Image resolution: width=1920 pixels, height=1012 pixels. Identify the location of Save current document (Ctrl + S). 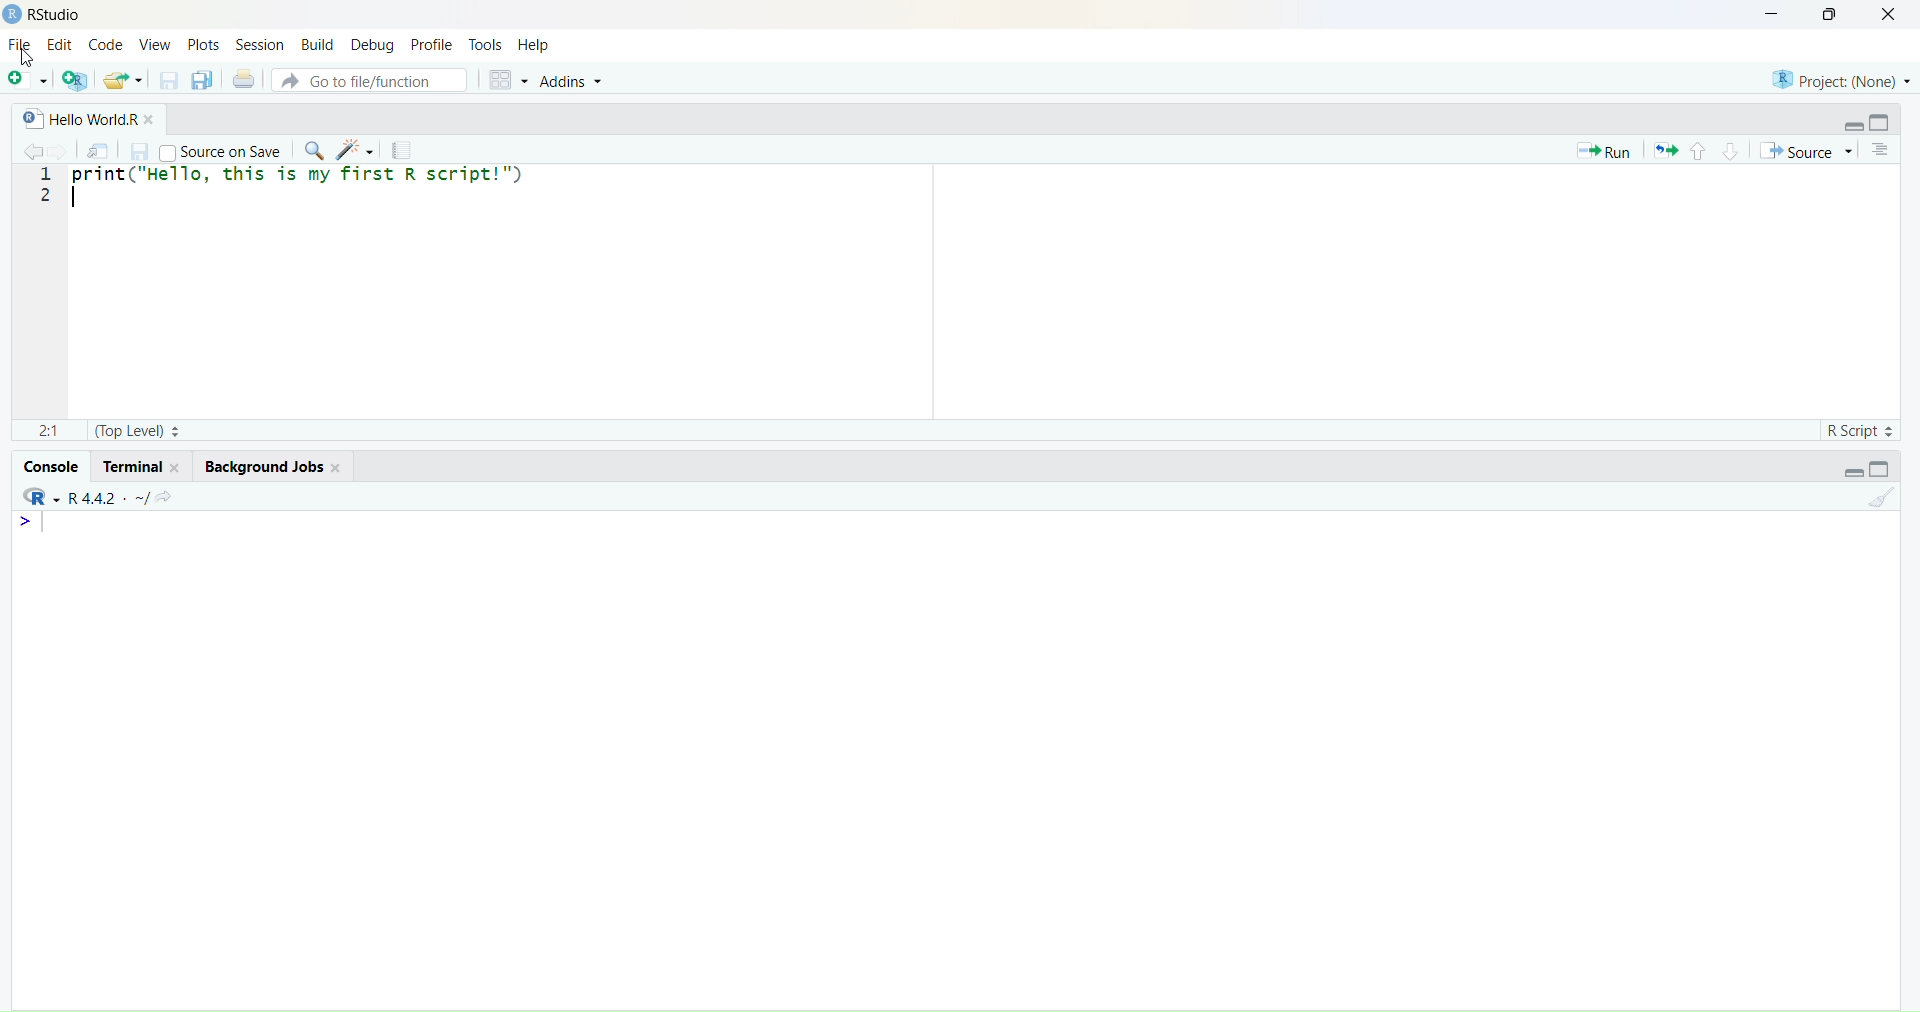
(168, 81).